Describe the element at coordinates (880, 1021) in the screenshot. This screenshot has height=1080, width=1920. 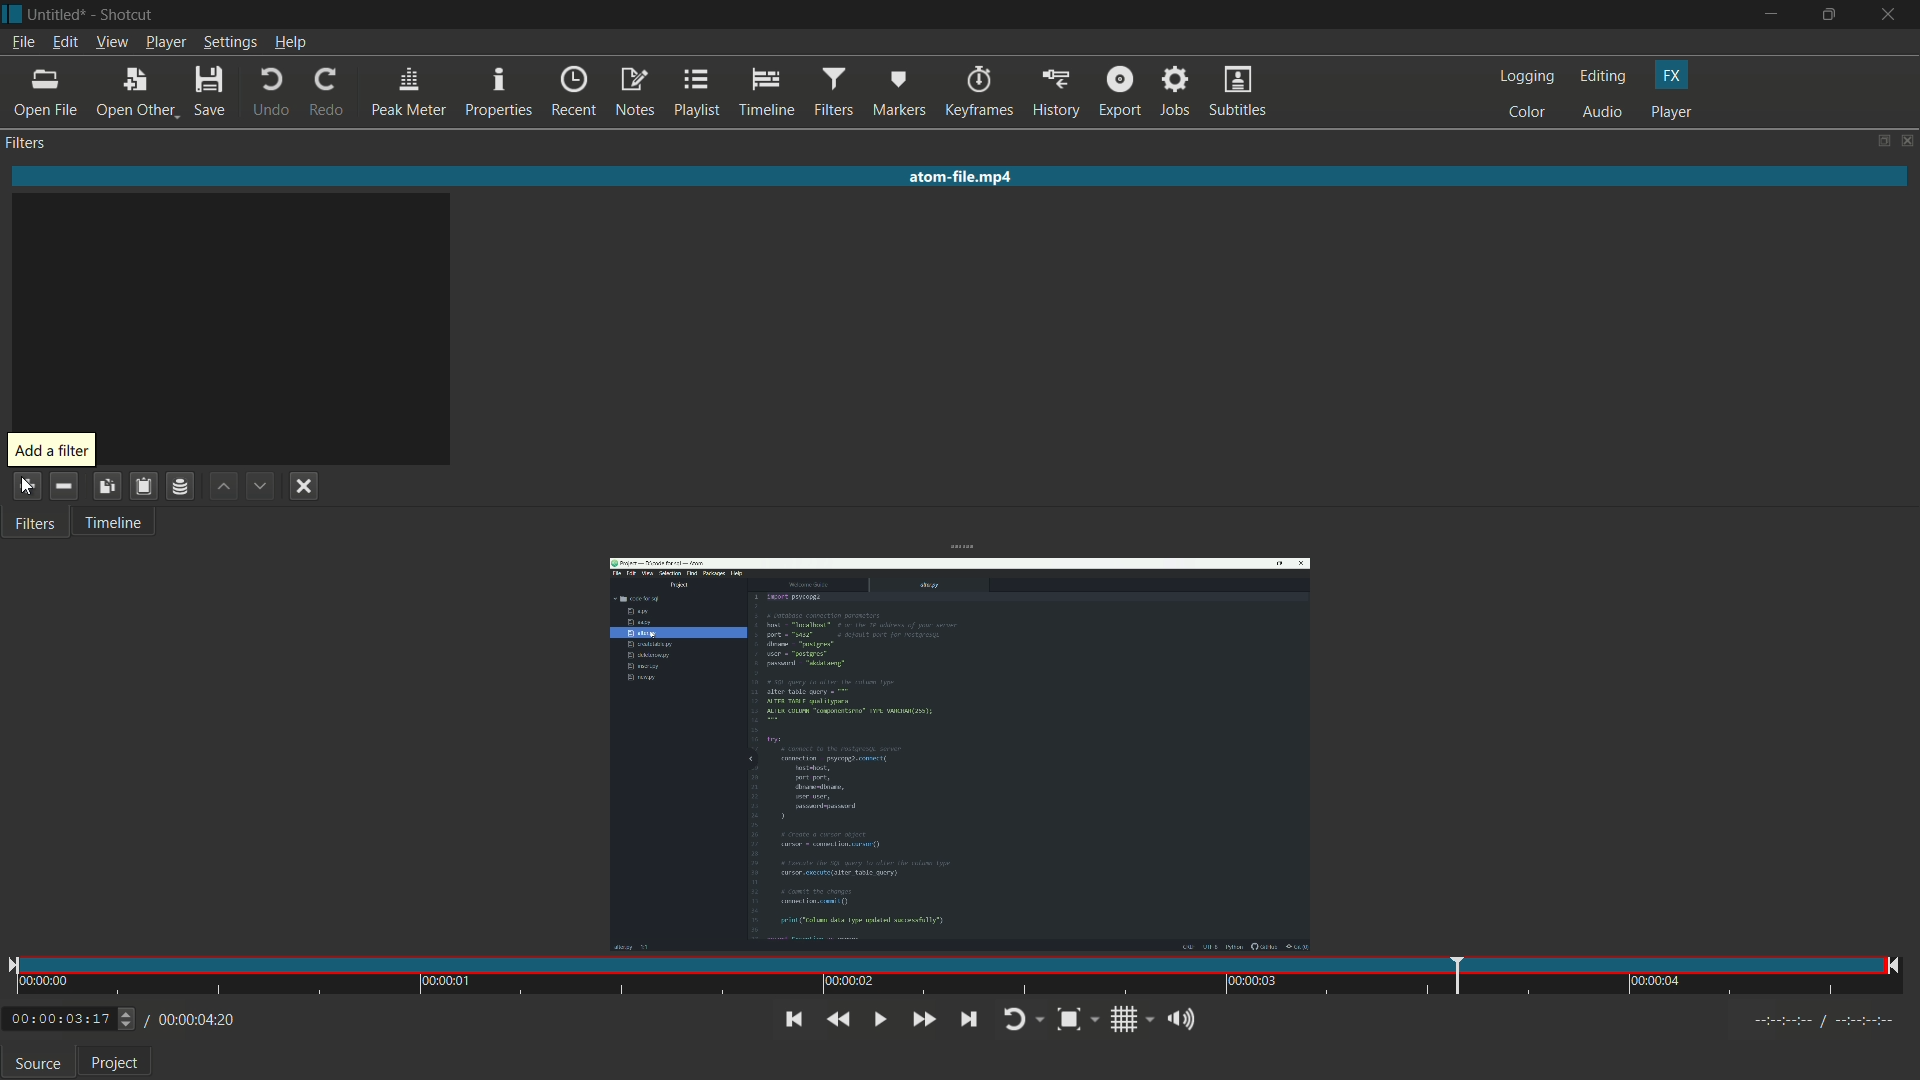
I see `toggle play or pause` at that location.